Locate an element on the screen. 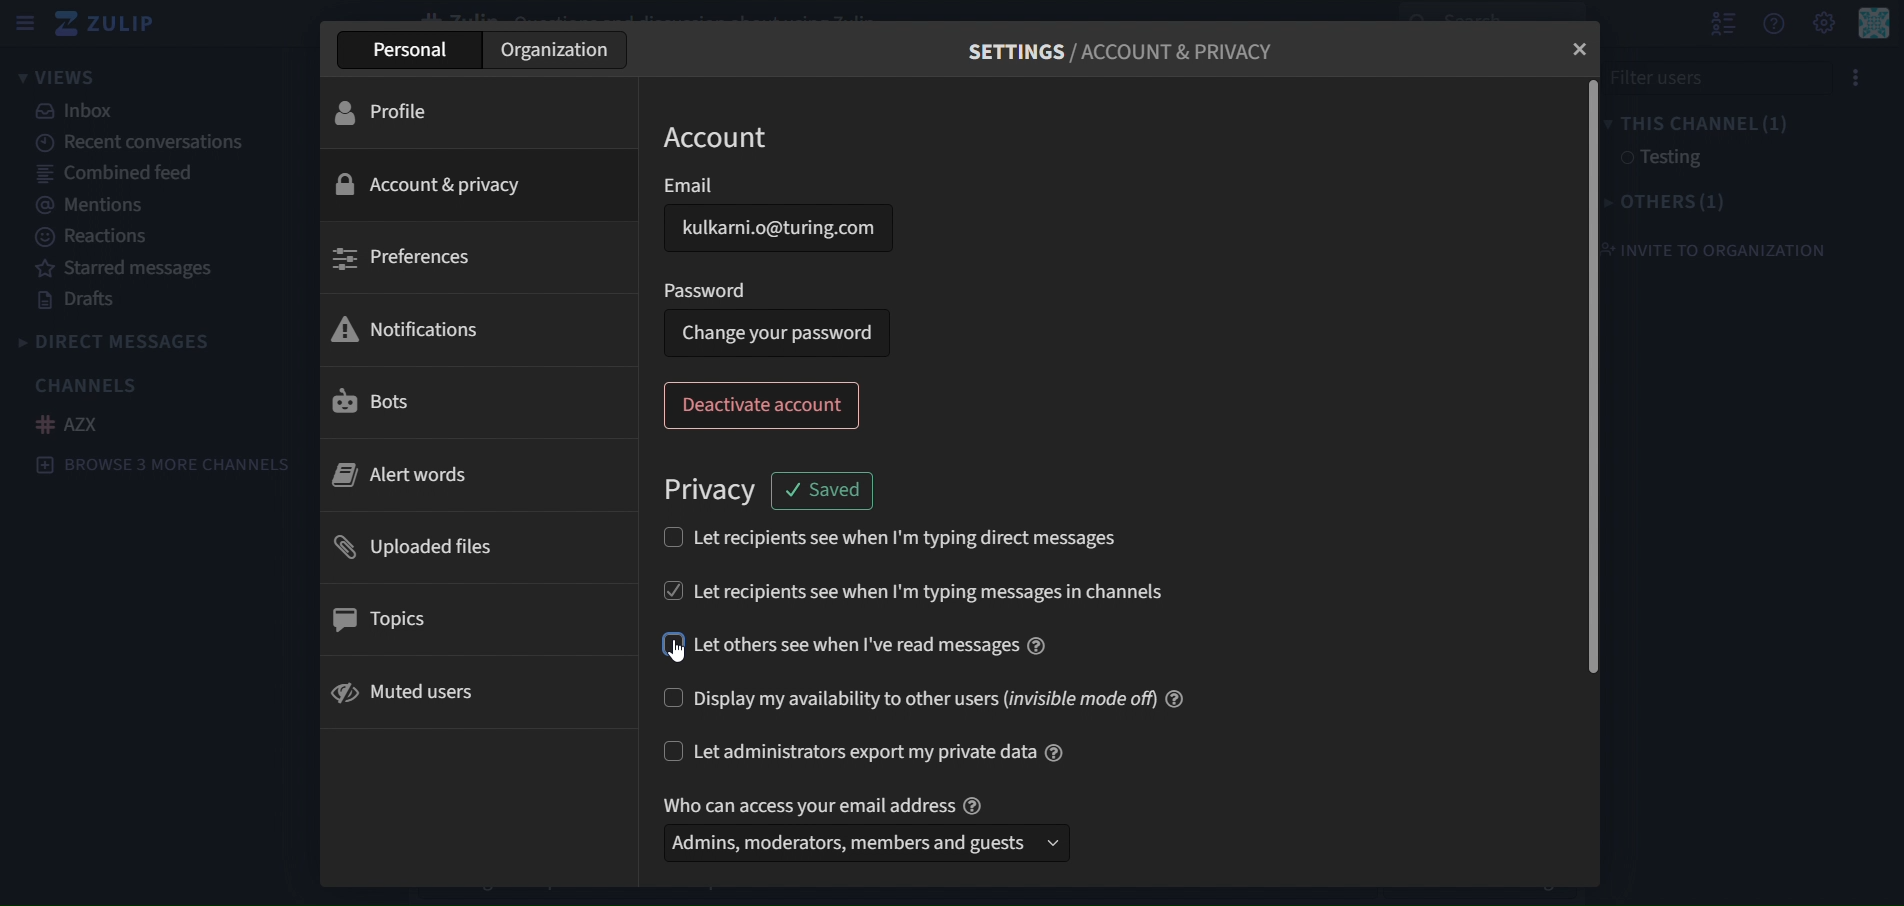 This screenshot has height=906, width=1904. lert words is located at coordinates (402, 478).